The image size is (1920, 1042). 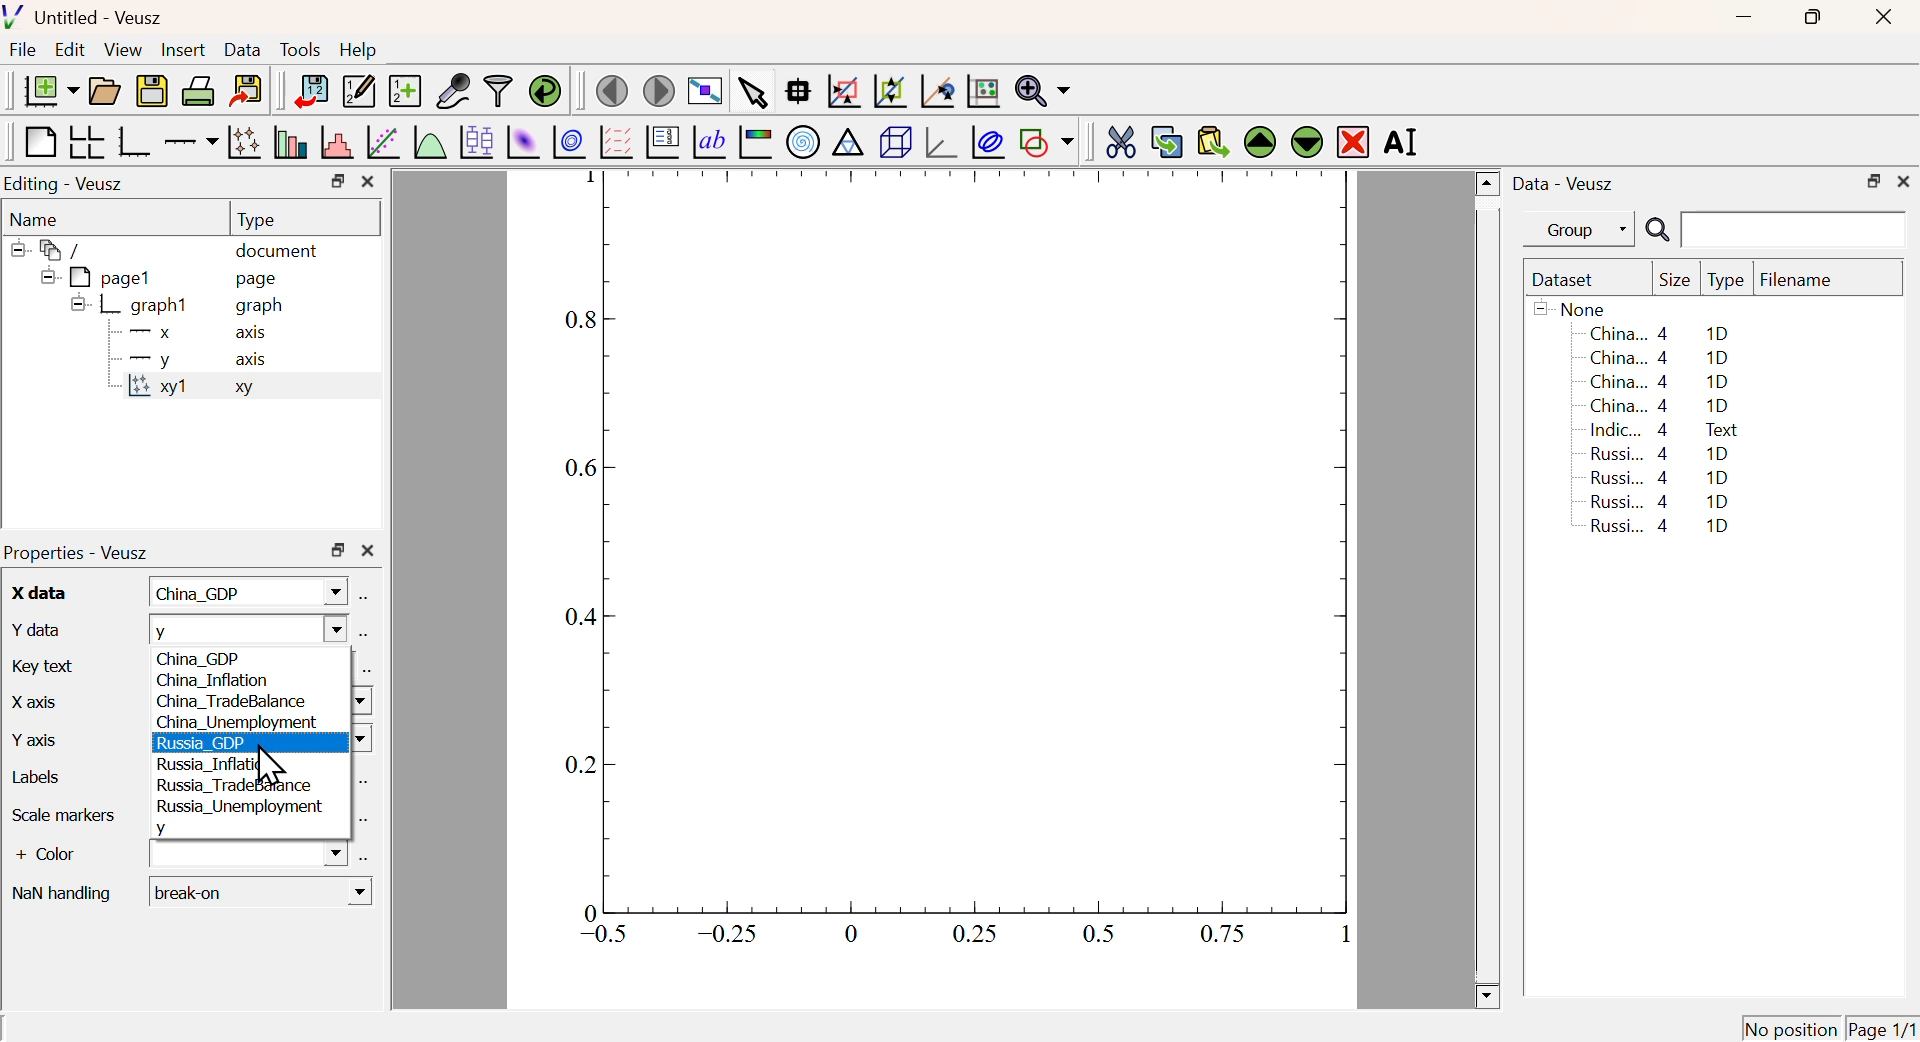 What do you see at coordinates (1904, 179) in the screenshot?
I see `Close` at bounding box center [1904, 179].